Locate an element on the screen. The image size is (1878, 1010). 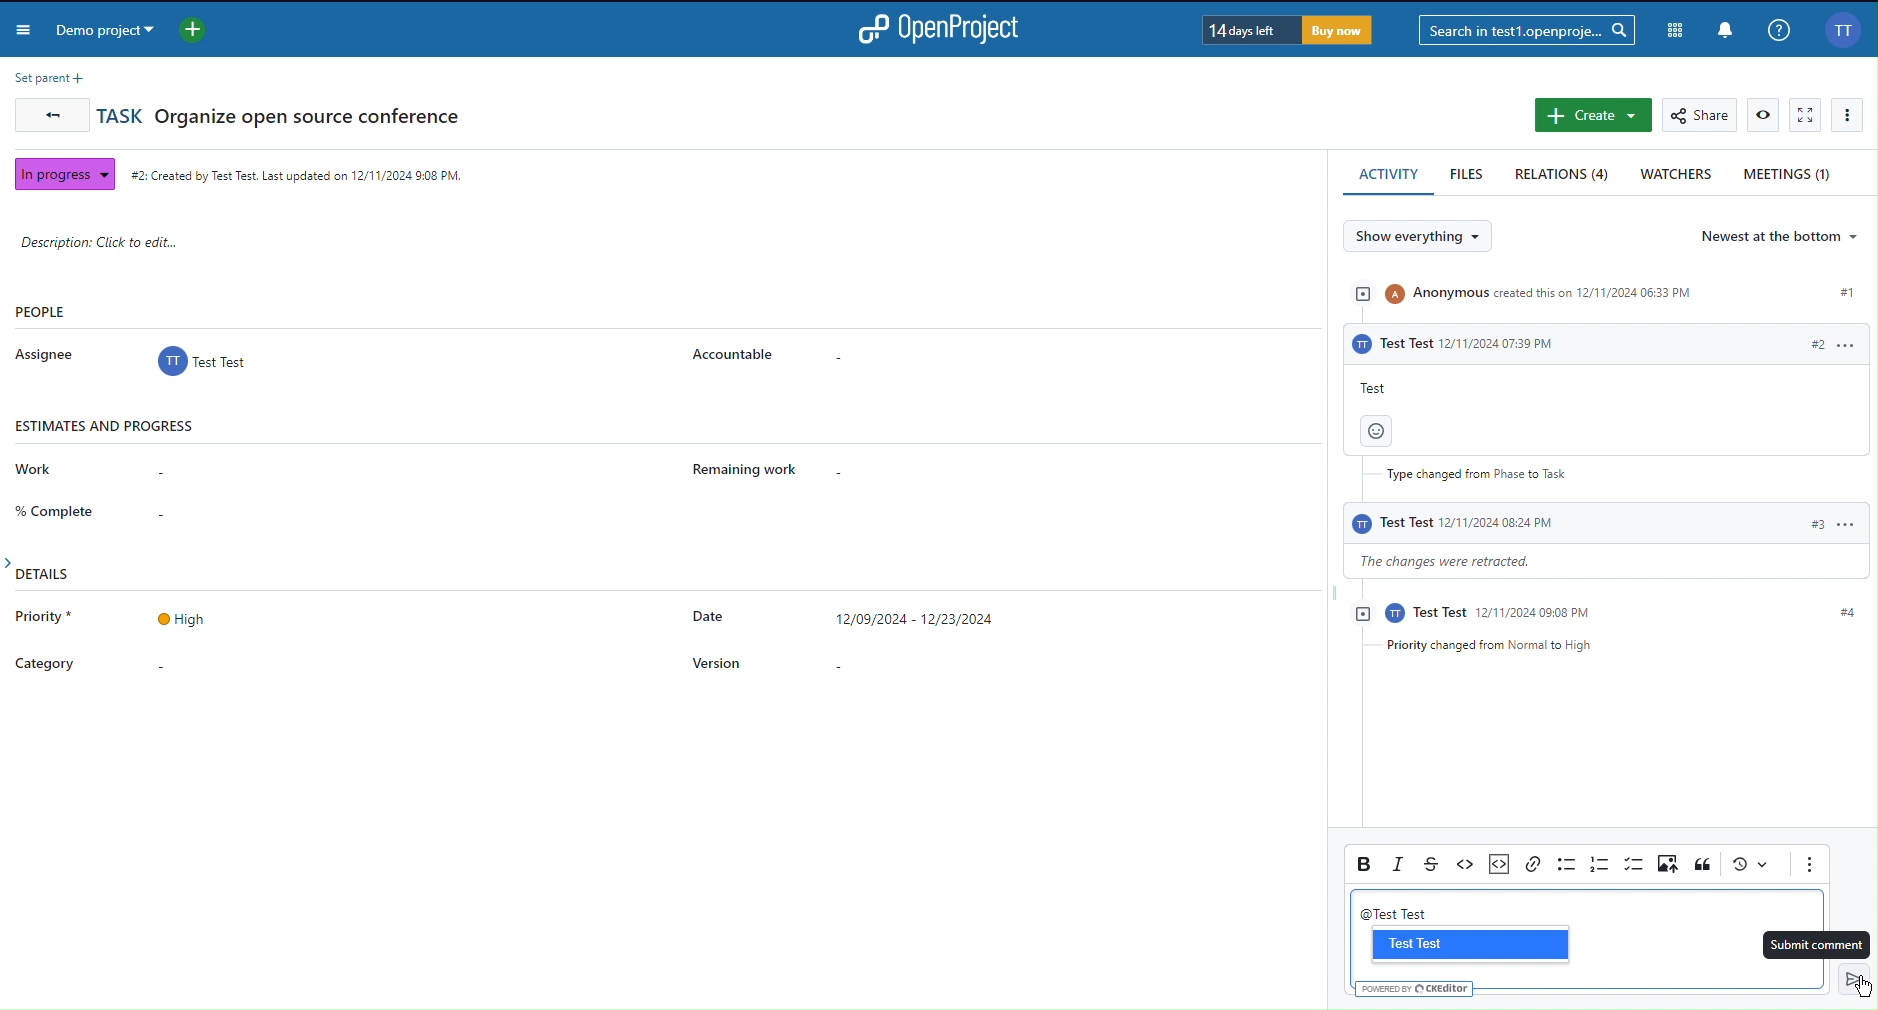
Activity is located at coordinates (1390, 175).